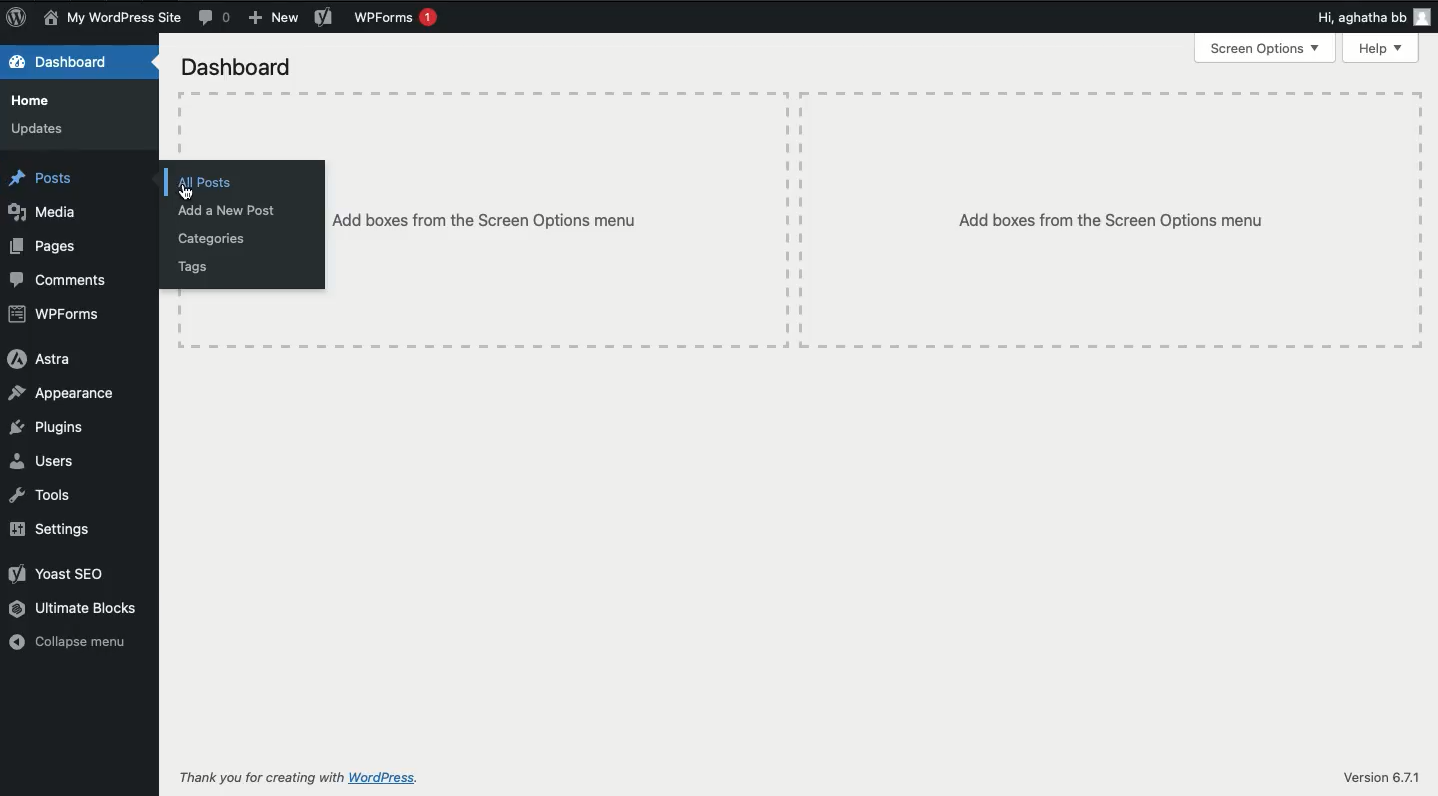  What do you see at coordinates (1265, 48) in the screenshot?
I see `Screen options` at bounding box center [1265, 48].